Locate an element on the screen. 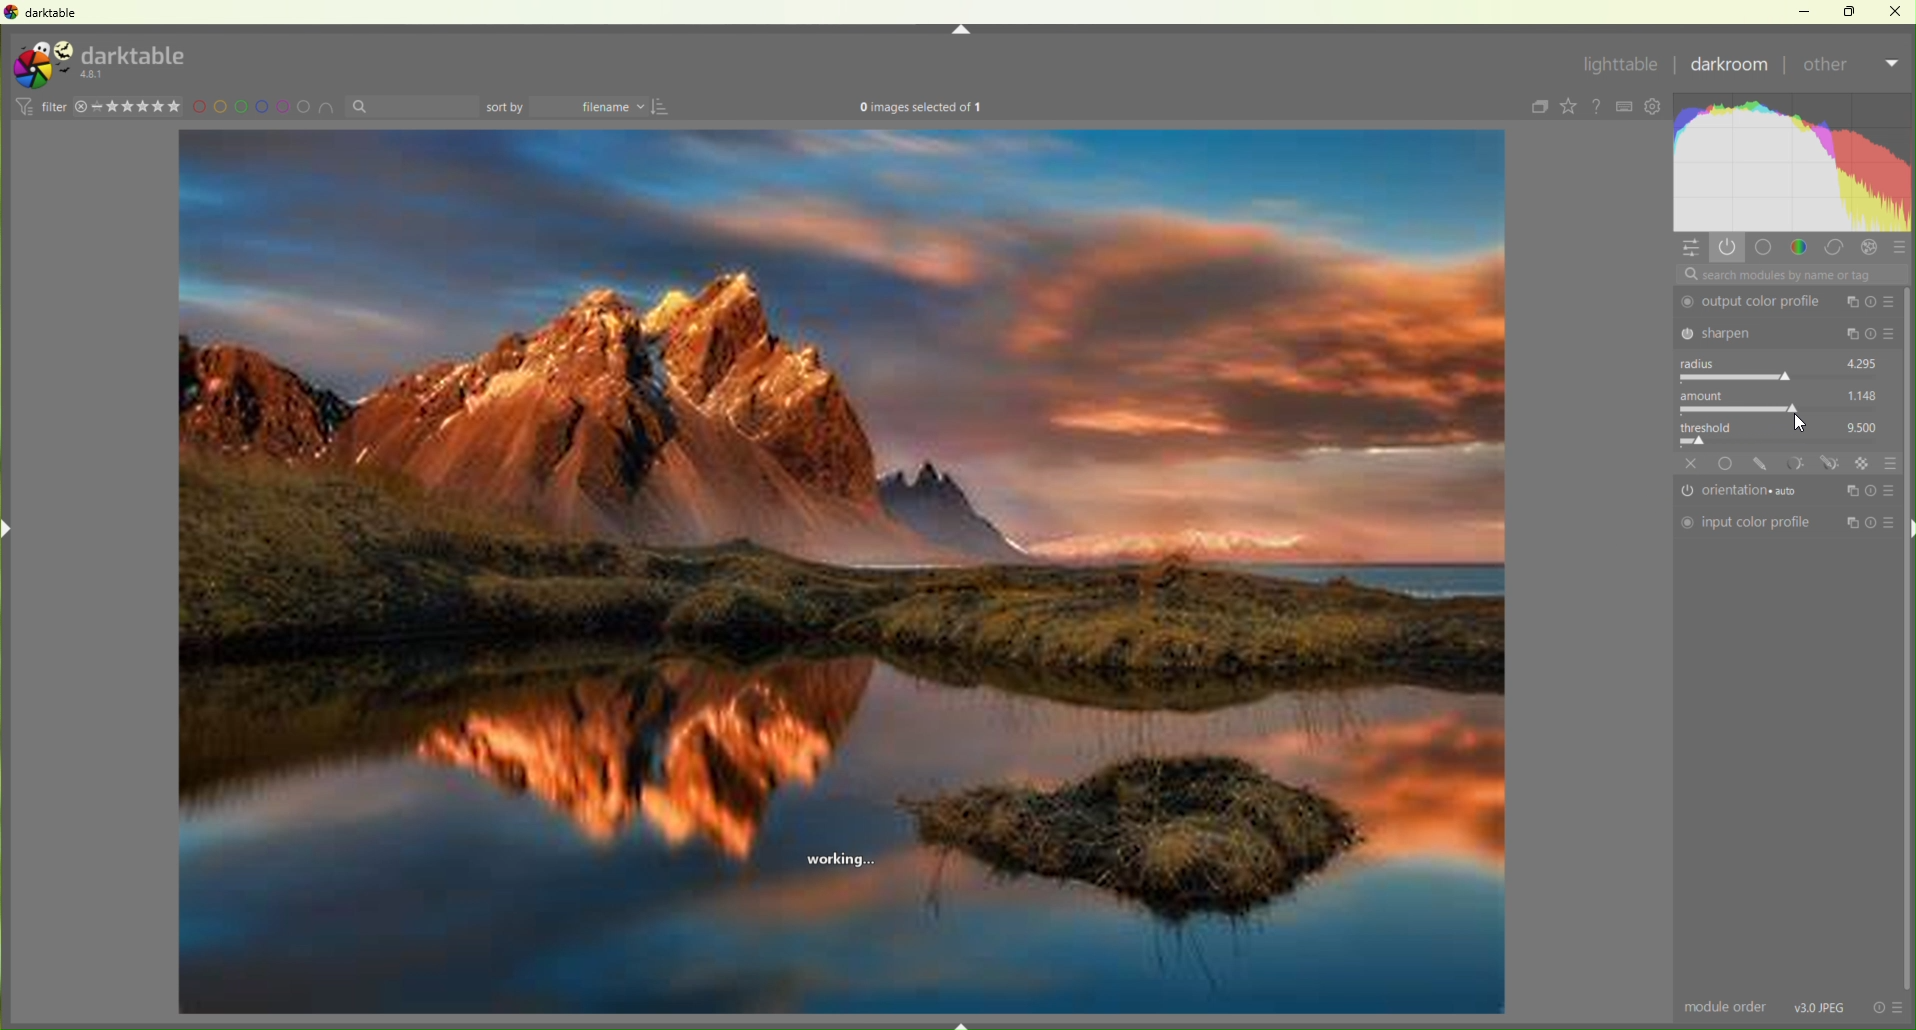  sort by is located at coordinates (412, 107).